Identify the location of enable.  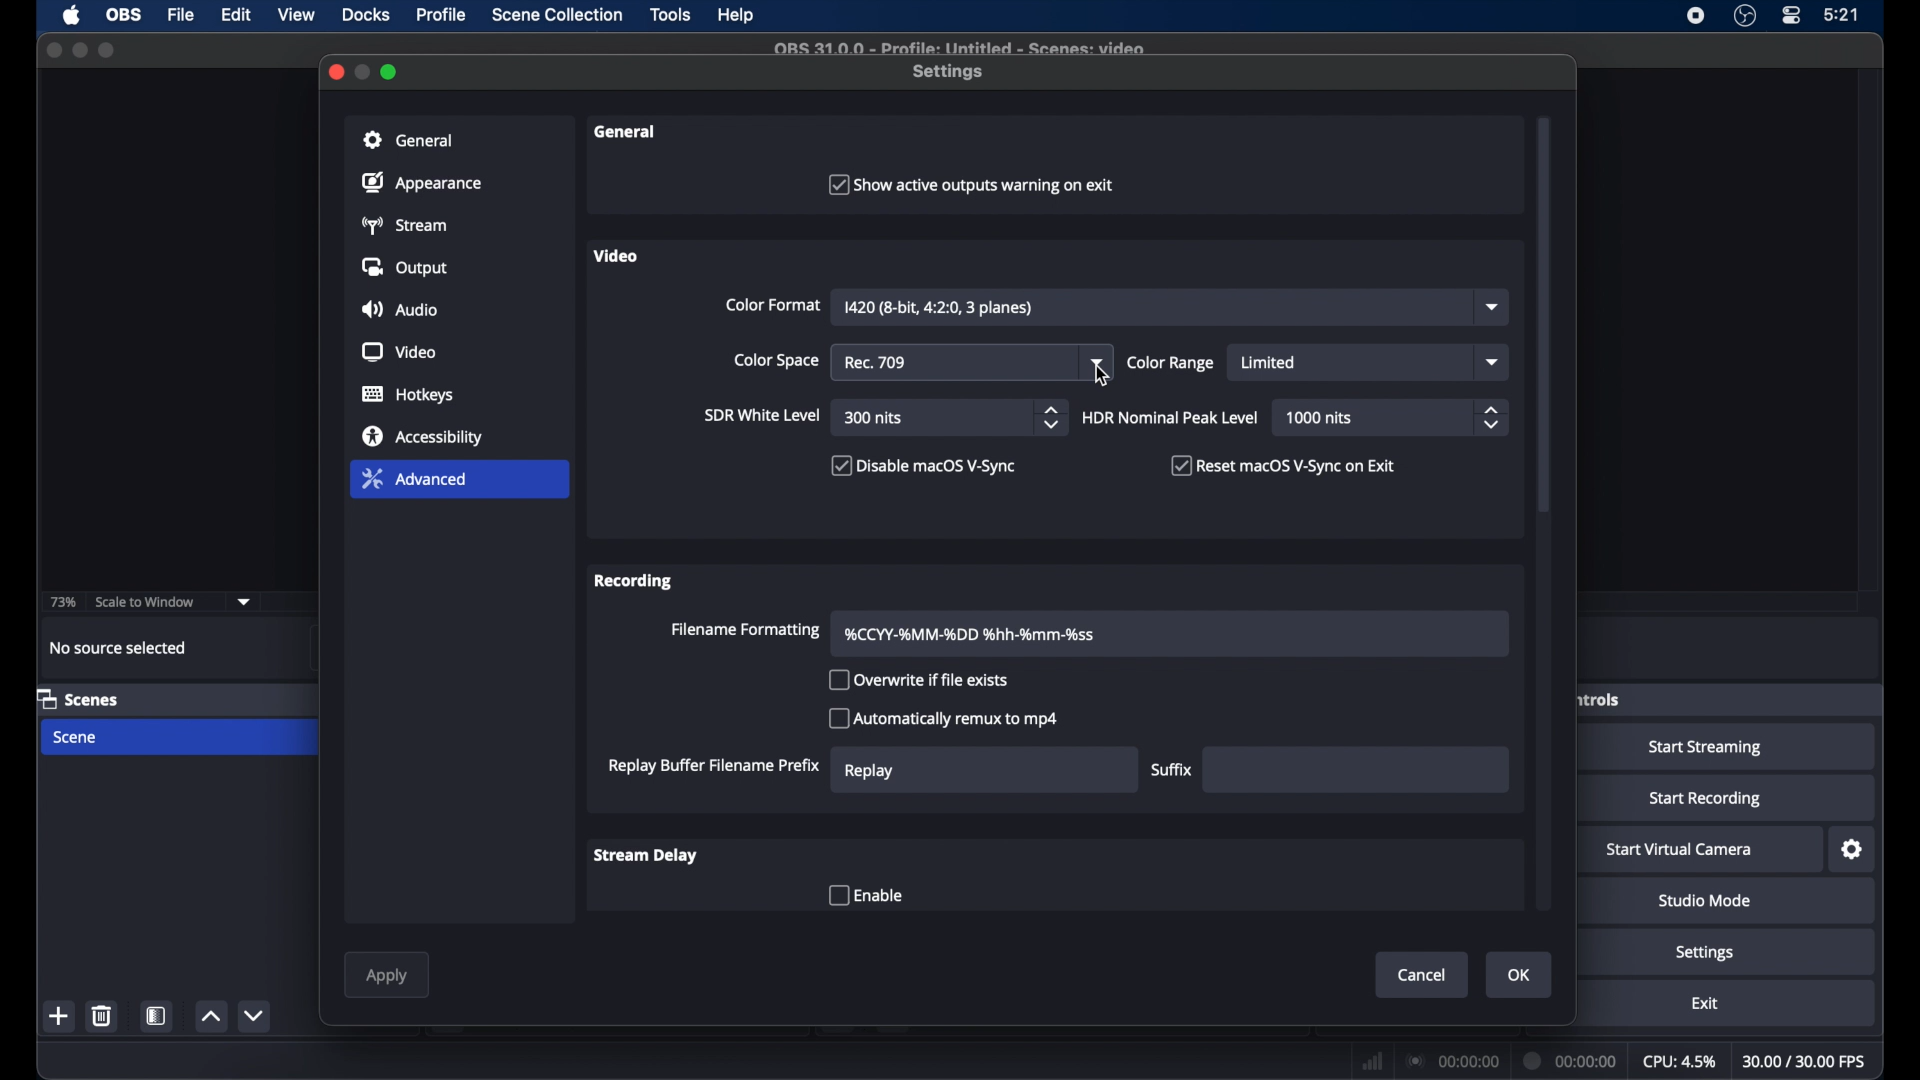
(866, 894).